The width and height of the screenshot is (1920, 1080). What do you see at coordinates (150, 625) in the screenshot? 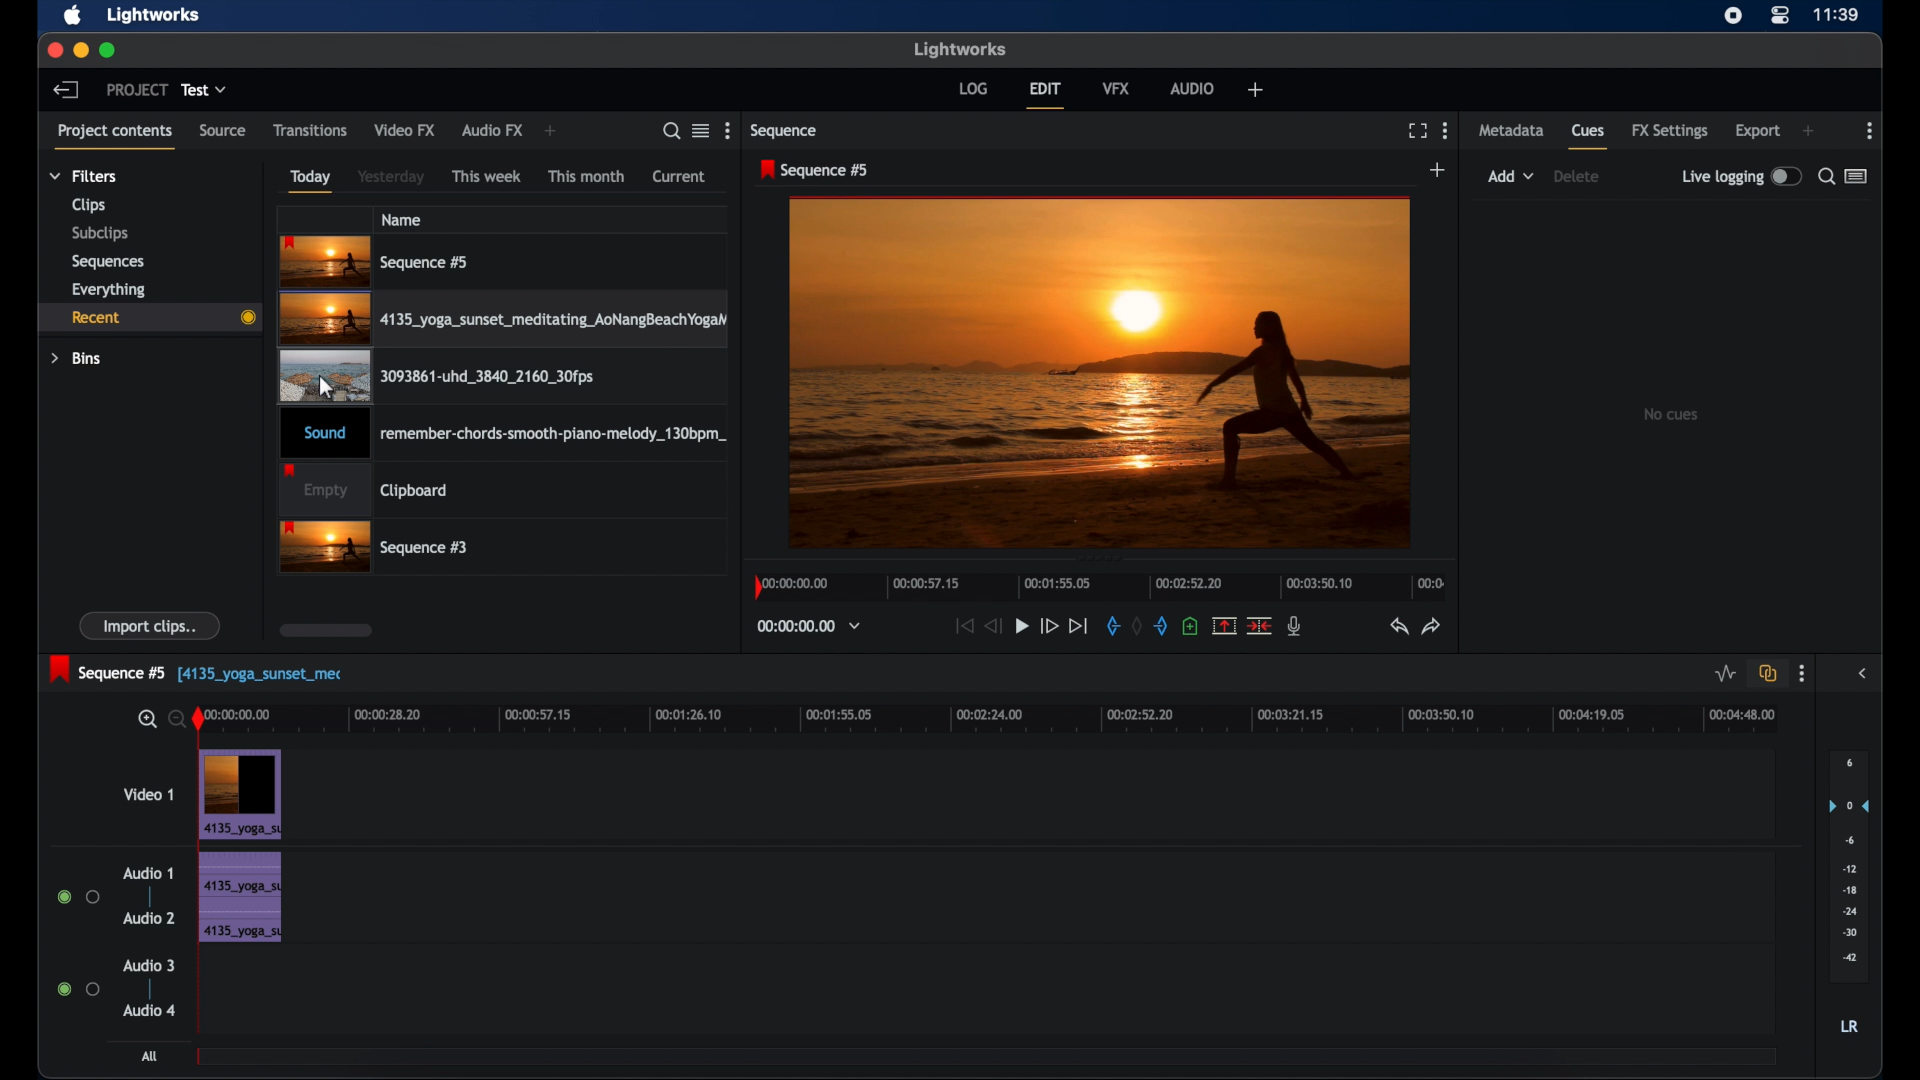
I see `import clips` at bounding box center [150, 625].